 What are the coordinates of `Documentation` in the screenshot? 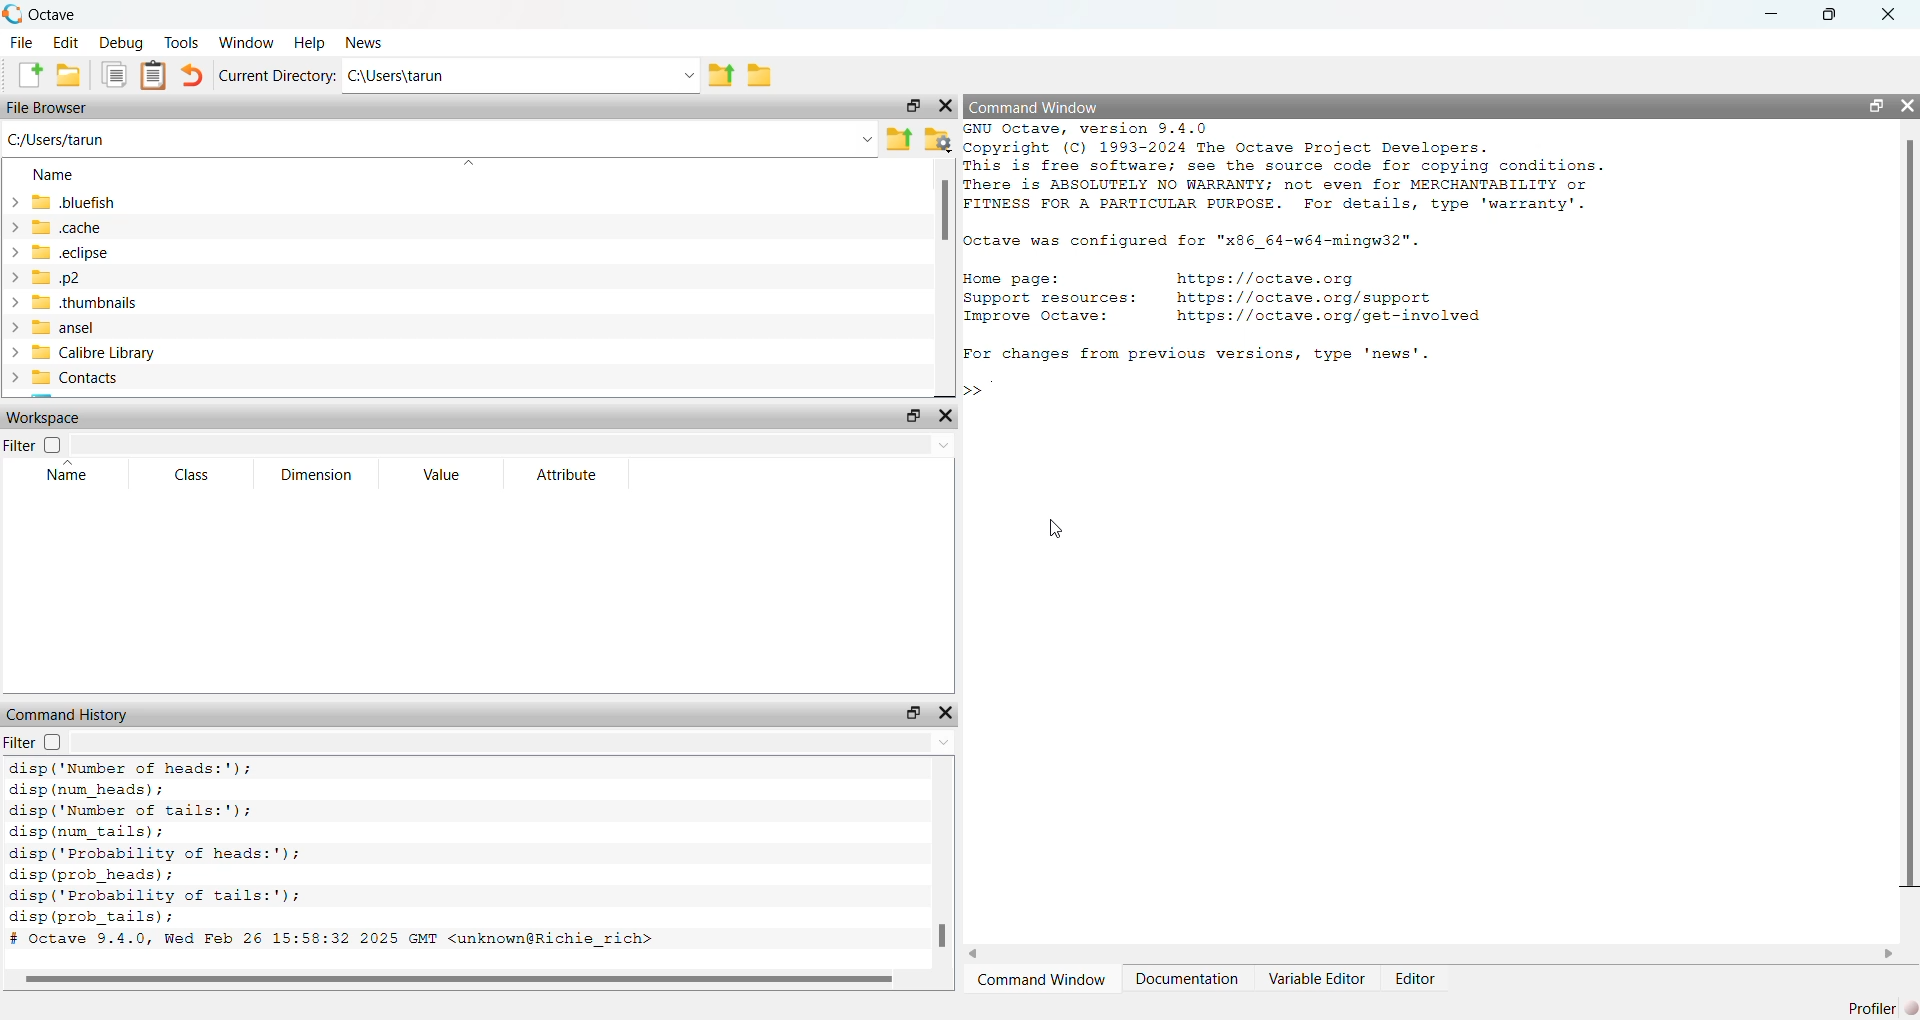 It's located at (1186, 979).